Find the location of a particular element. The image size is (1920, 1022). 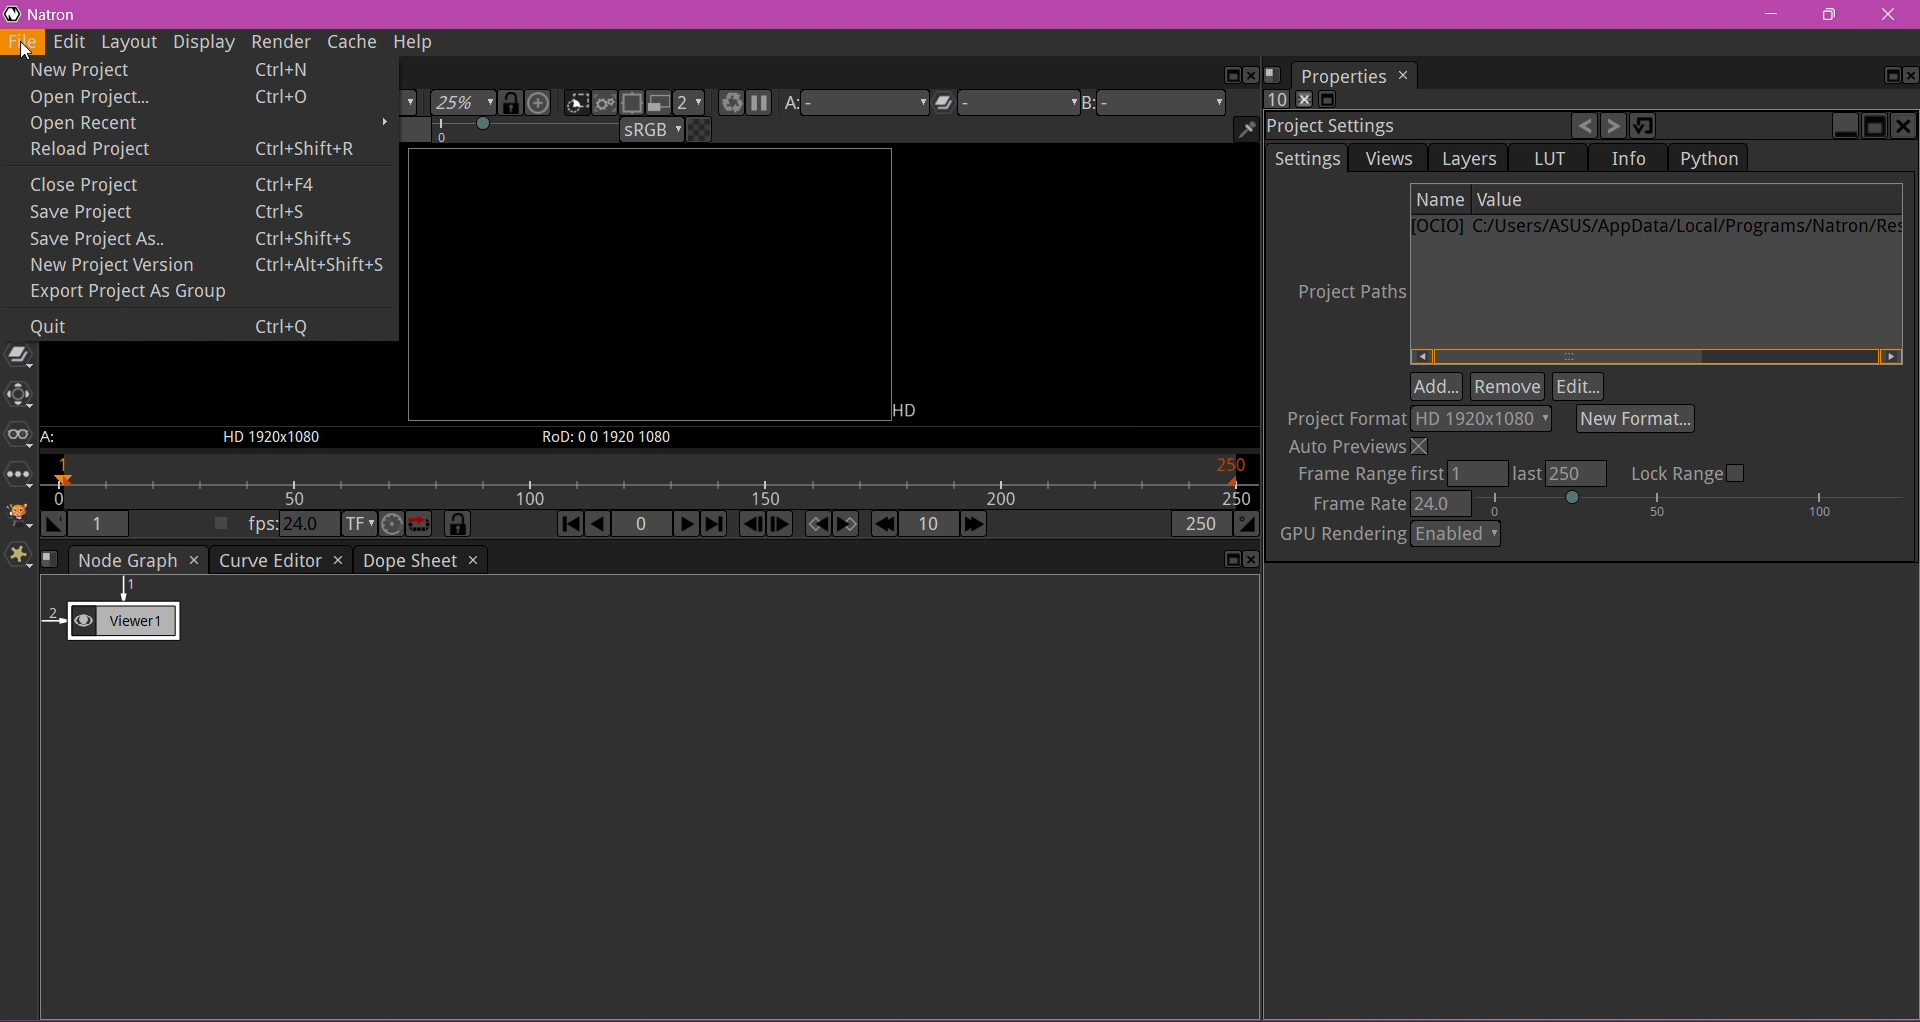

Reload Project is located at coordinates (199, 150).